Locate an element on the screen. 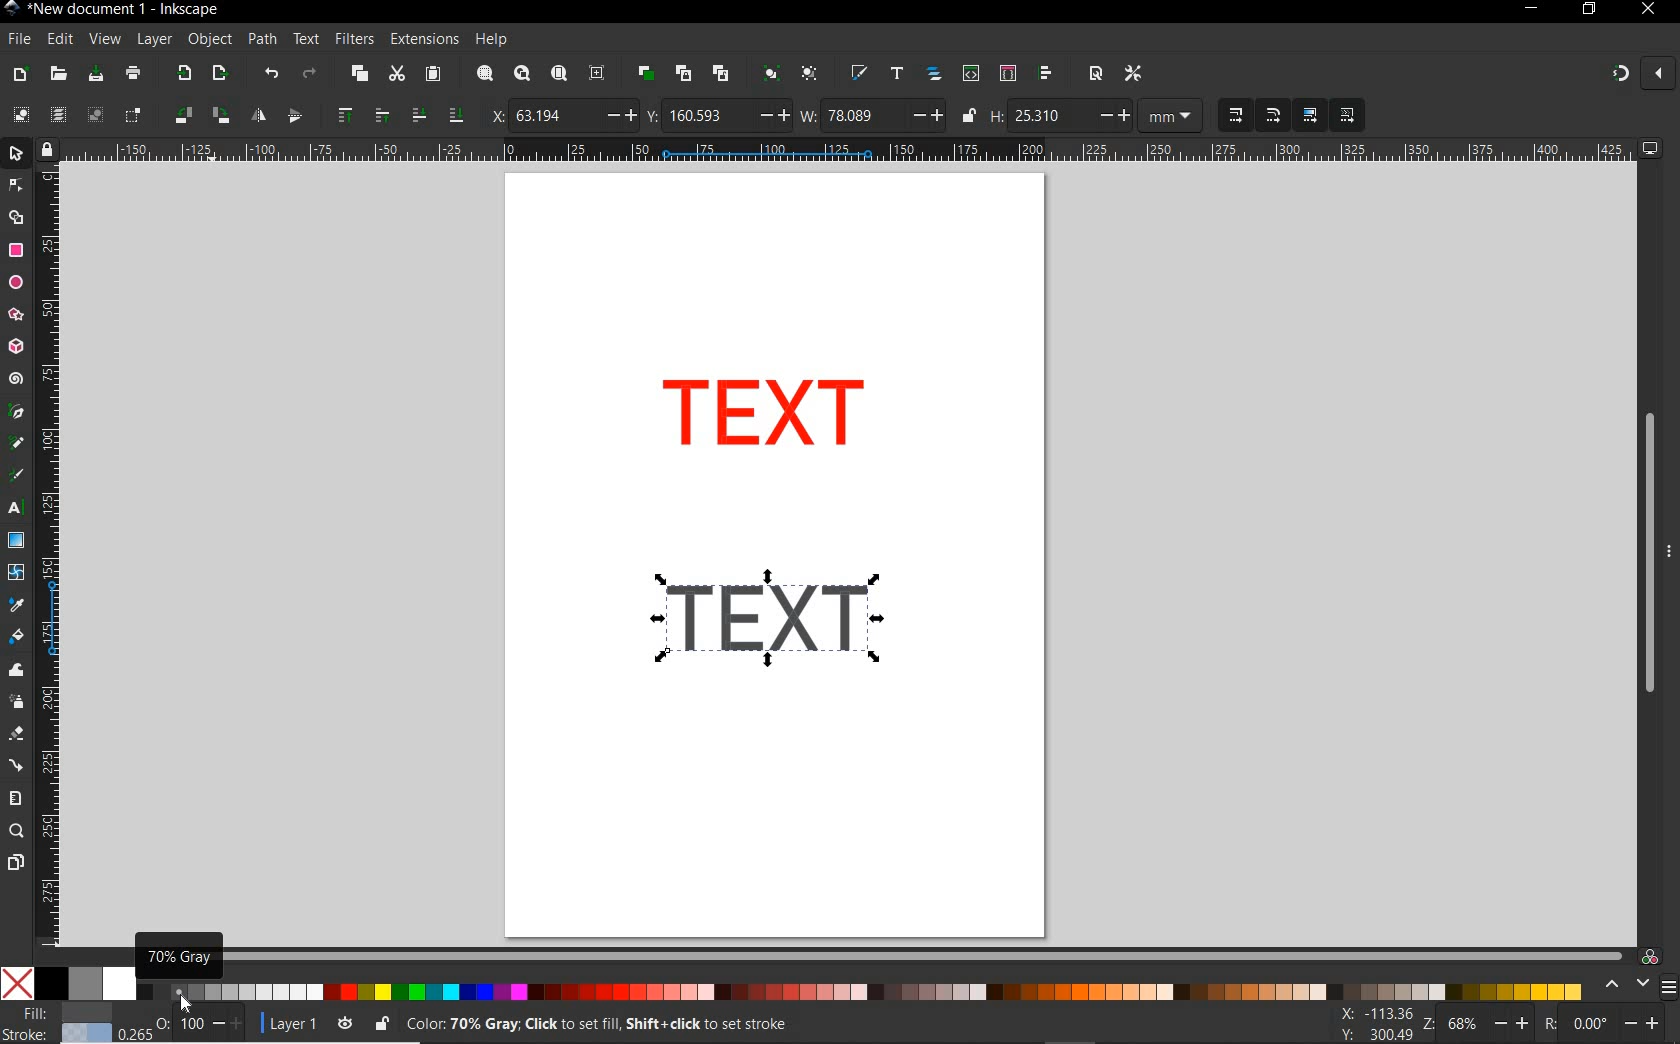 This screenshot has height=1044, width=1680. zoom drawing is located at coordinates (521, 76).